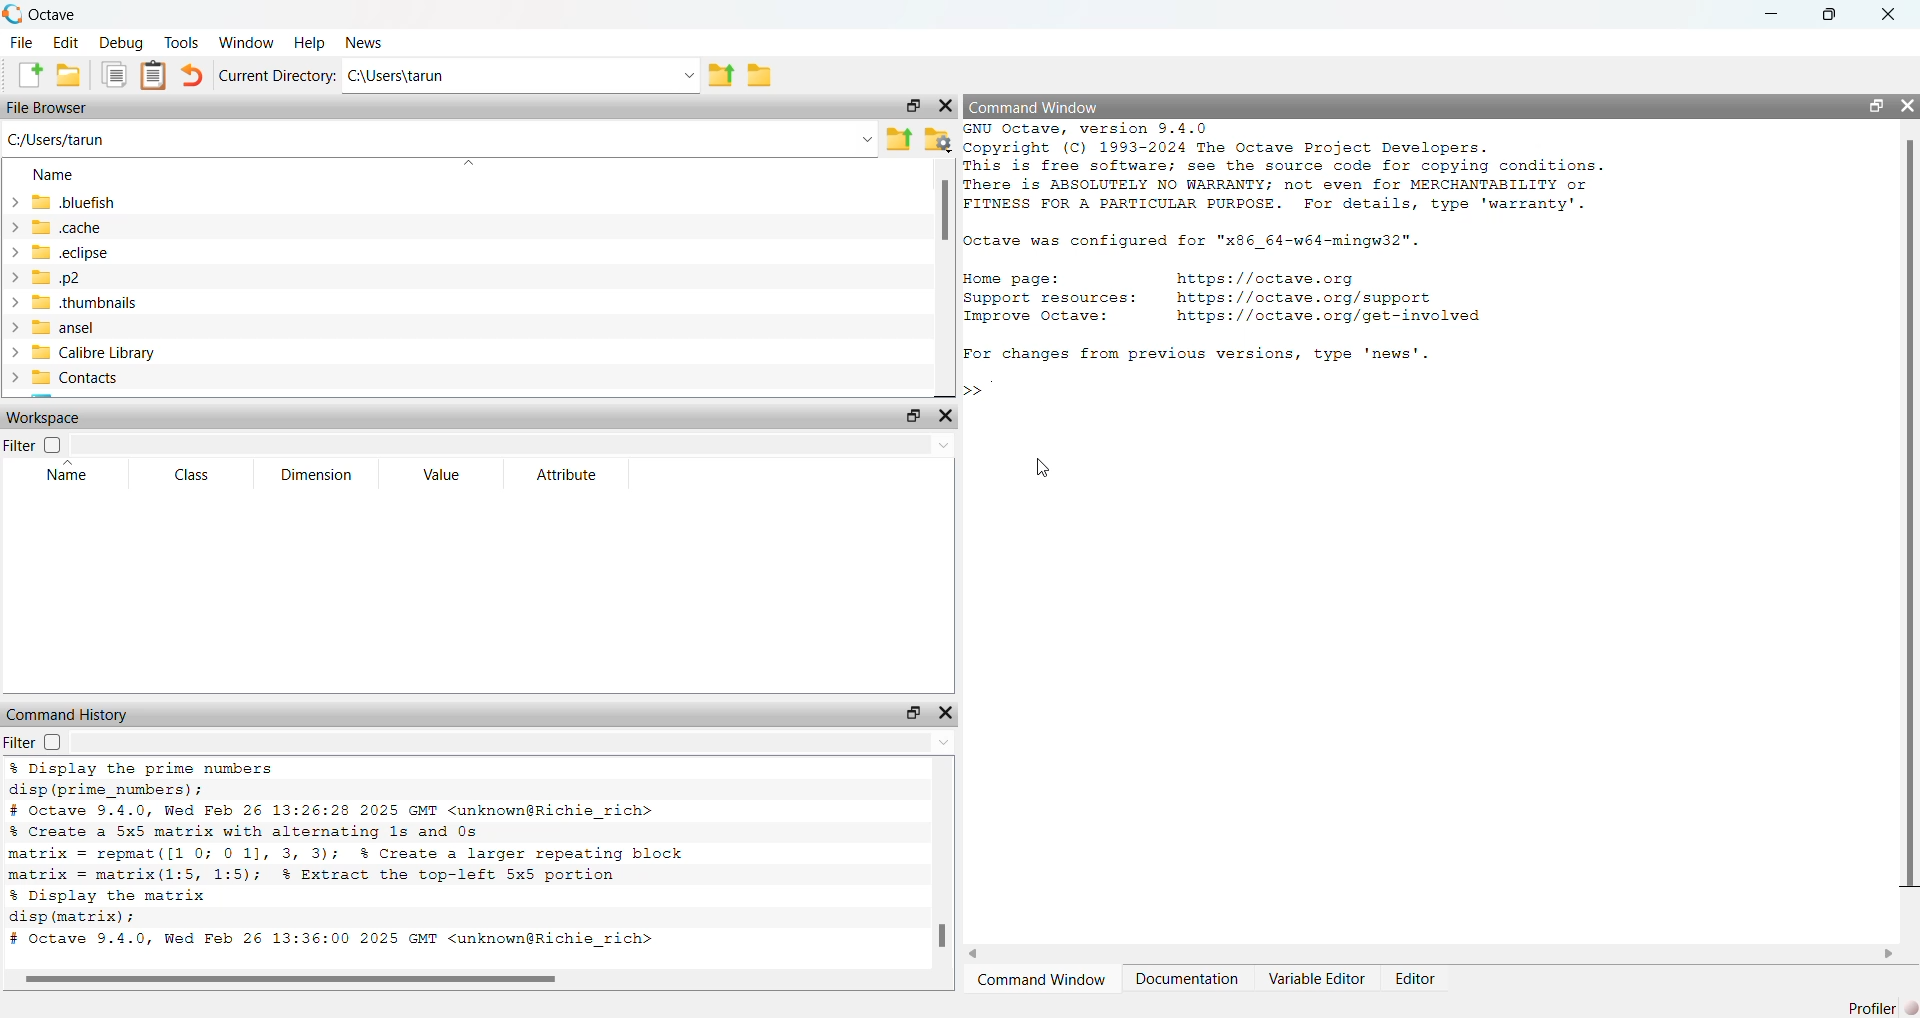 The image size is (1920, 1018). I want to click on unlock widget, so click(909, 107).